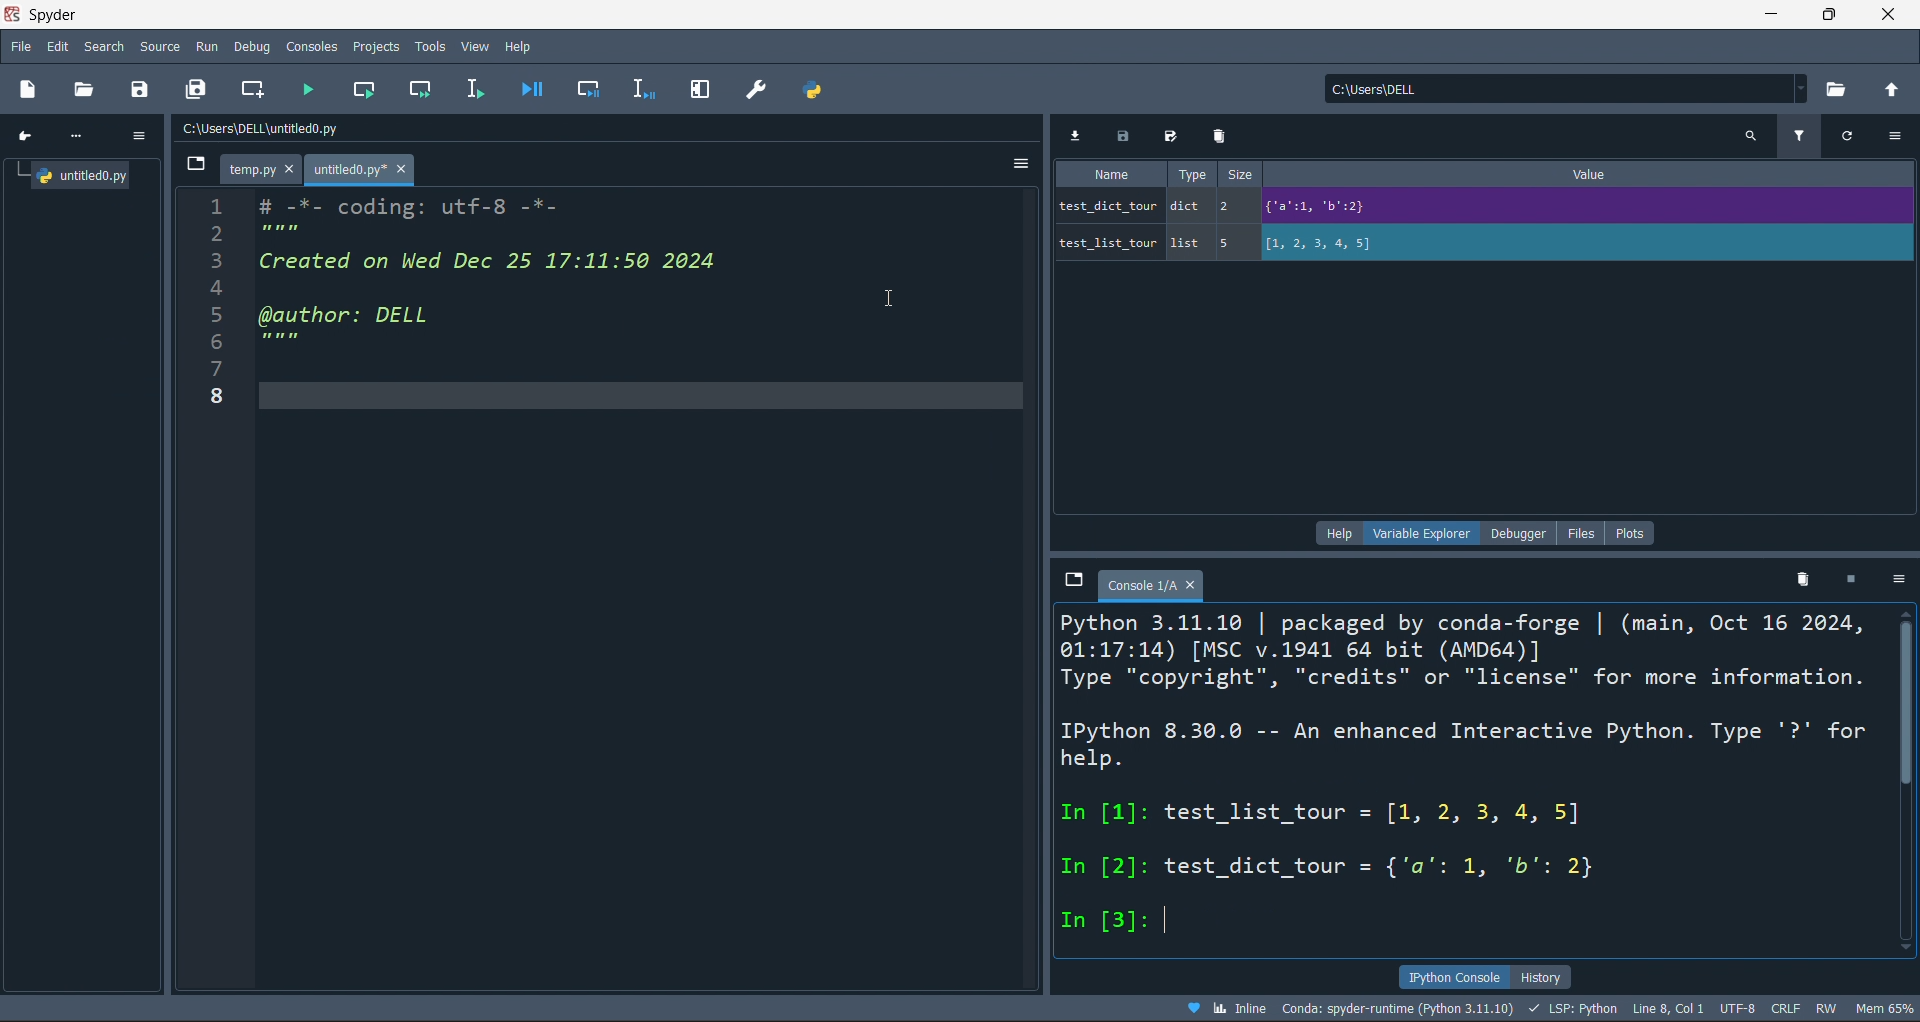 The width and height of the screenshot is (1920, 1022). Describe the element at coordinates (429, 47) in the screenshot. I see `tools` at that location.